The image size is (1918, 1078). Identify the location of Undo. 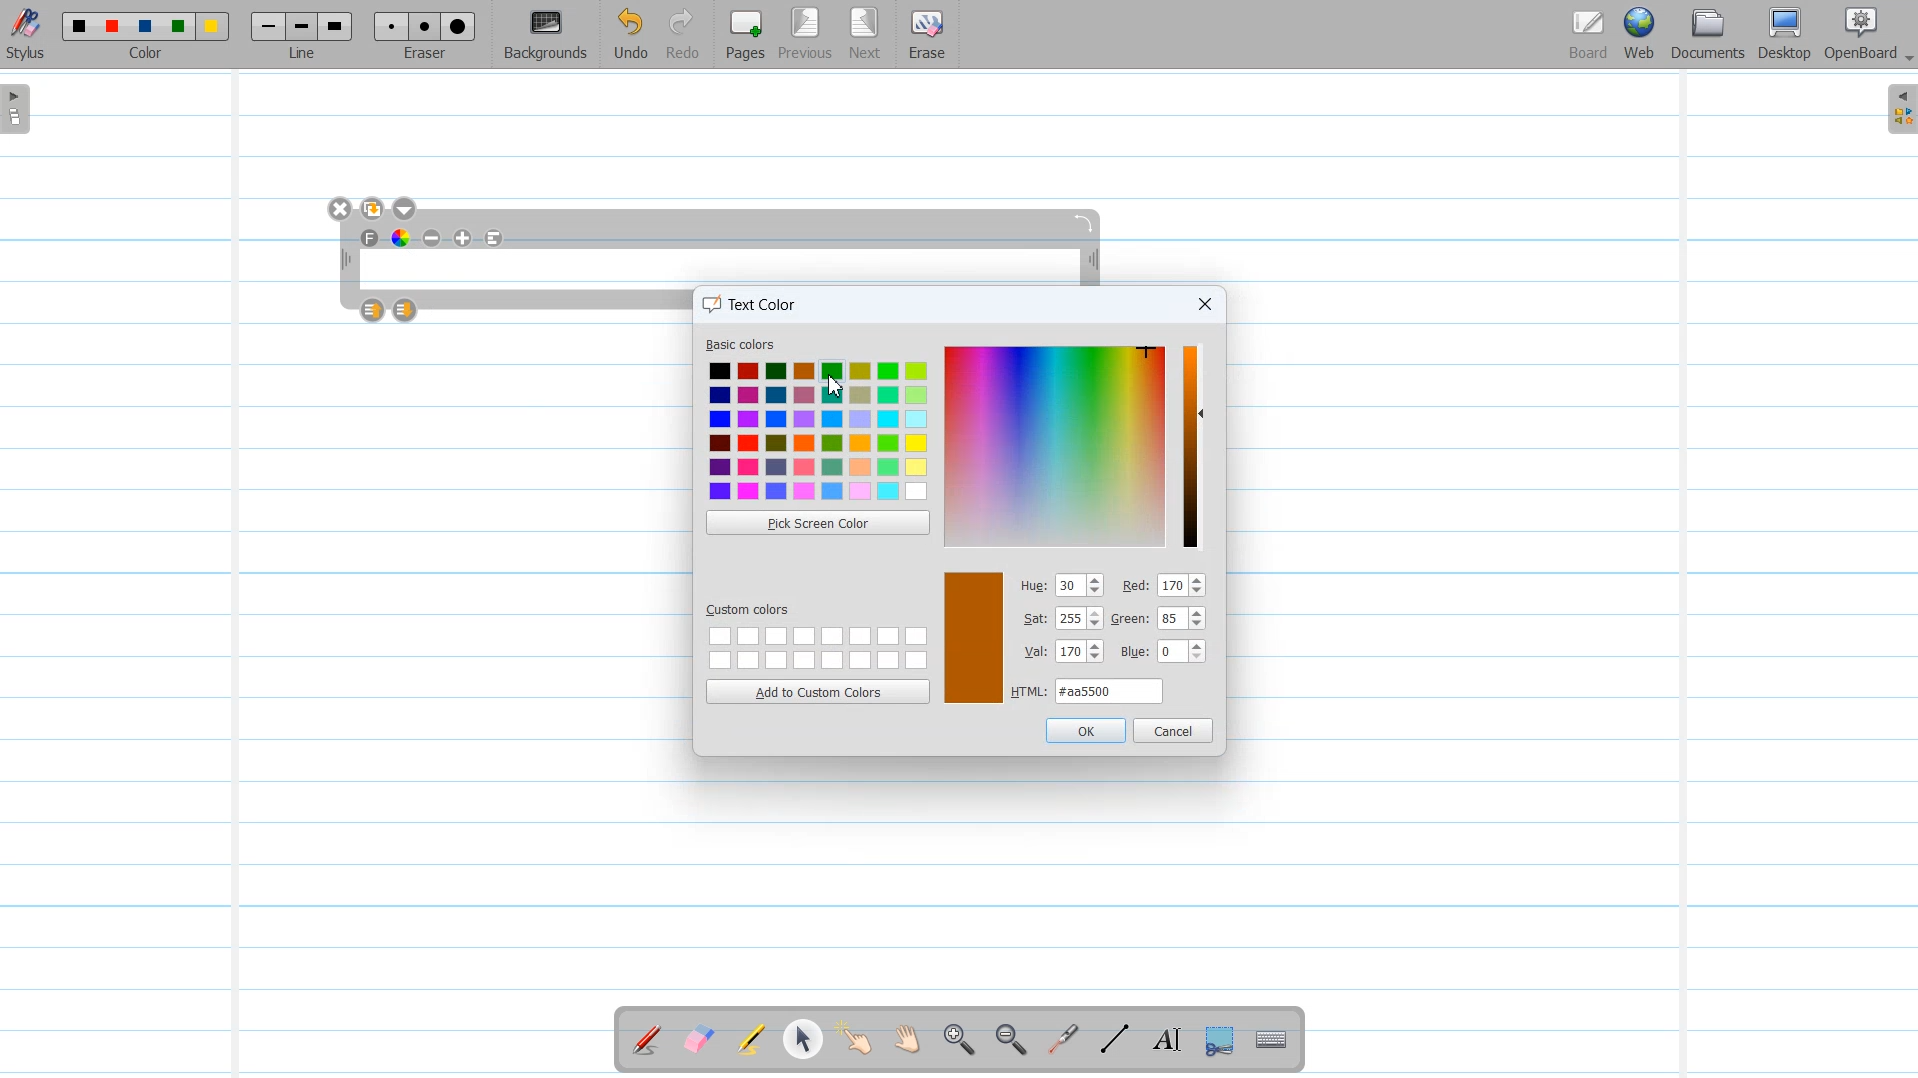
(630, 35).